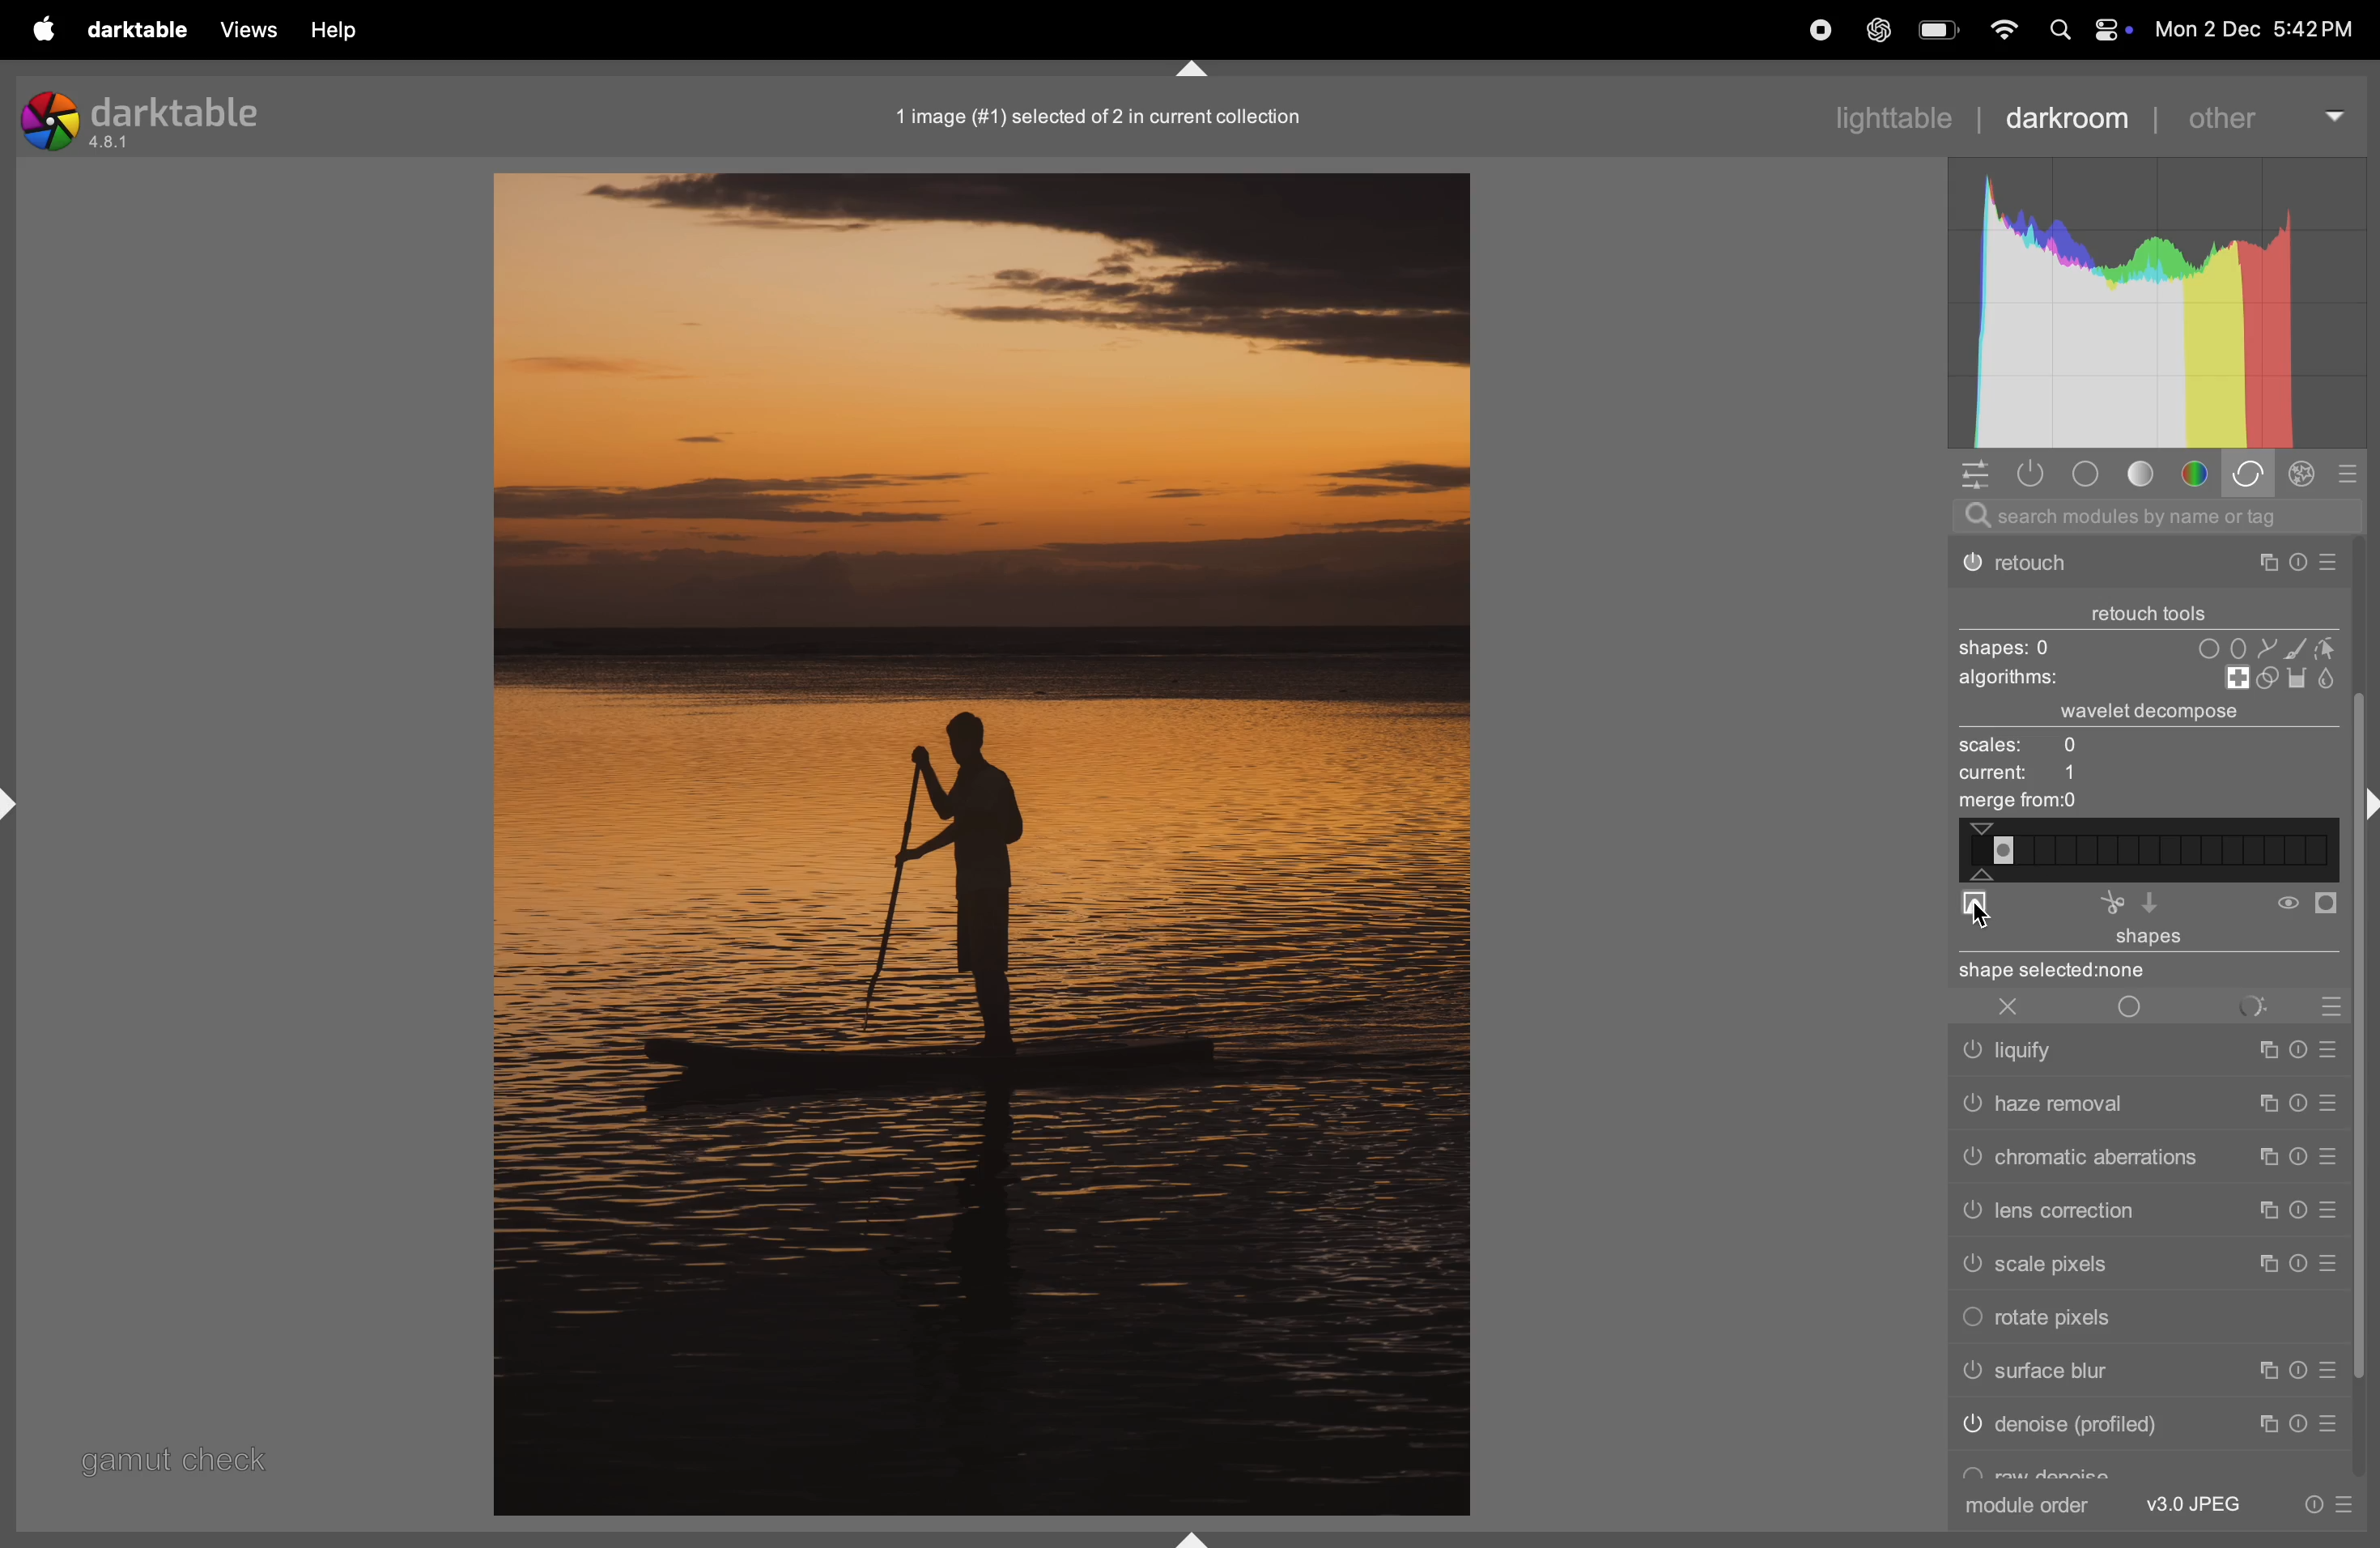  Describe the element at coordinates (2154, 608) in the screenshot. I see `retouch tools` at that location.